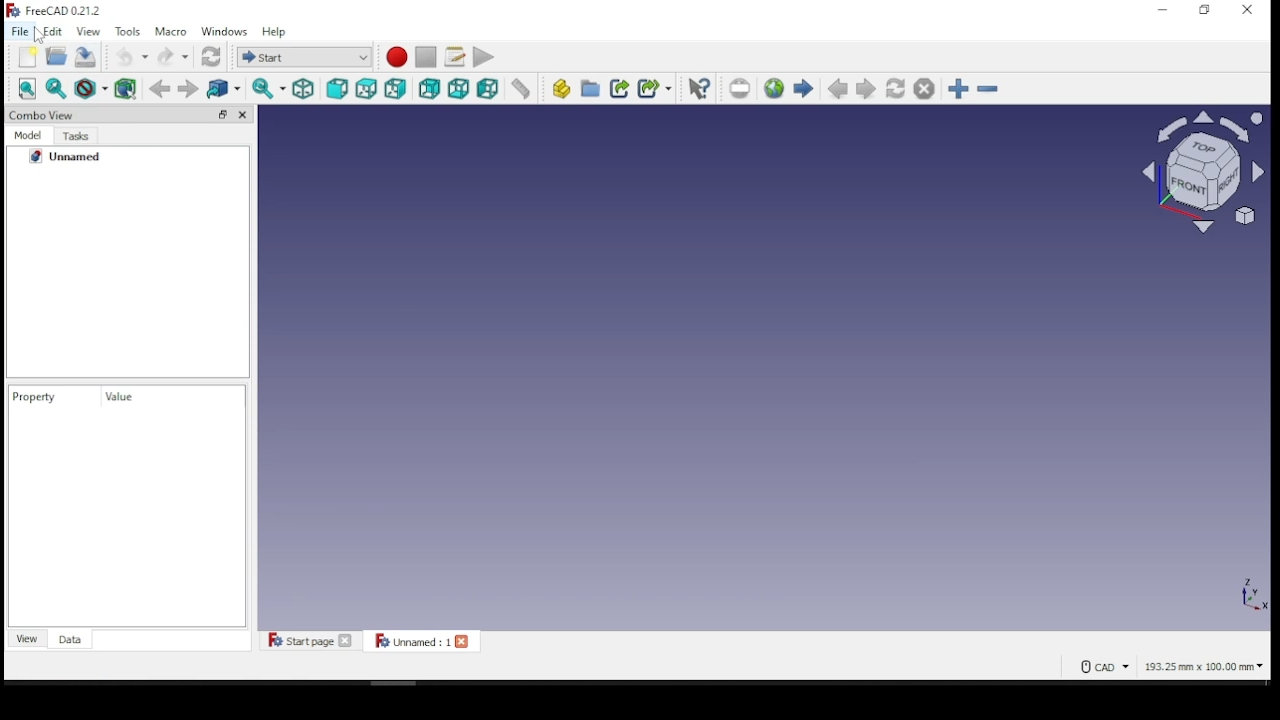  Describe the element at coordinates (210, 56) in the screenshot. I see `refresh` at that location.